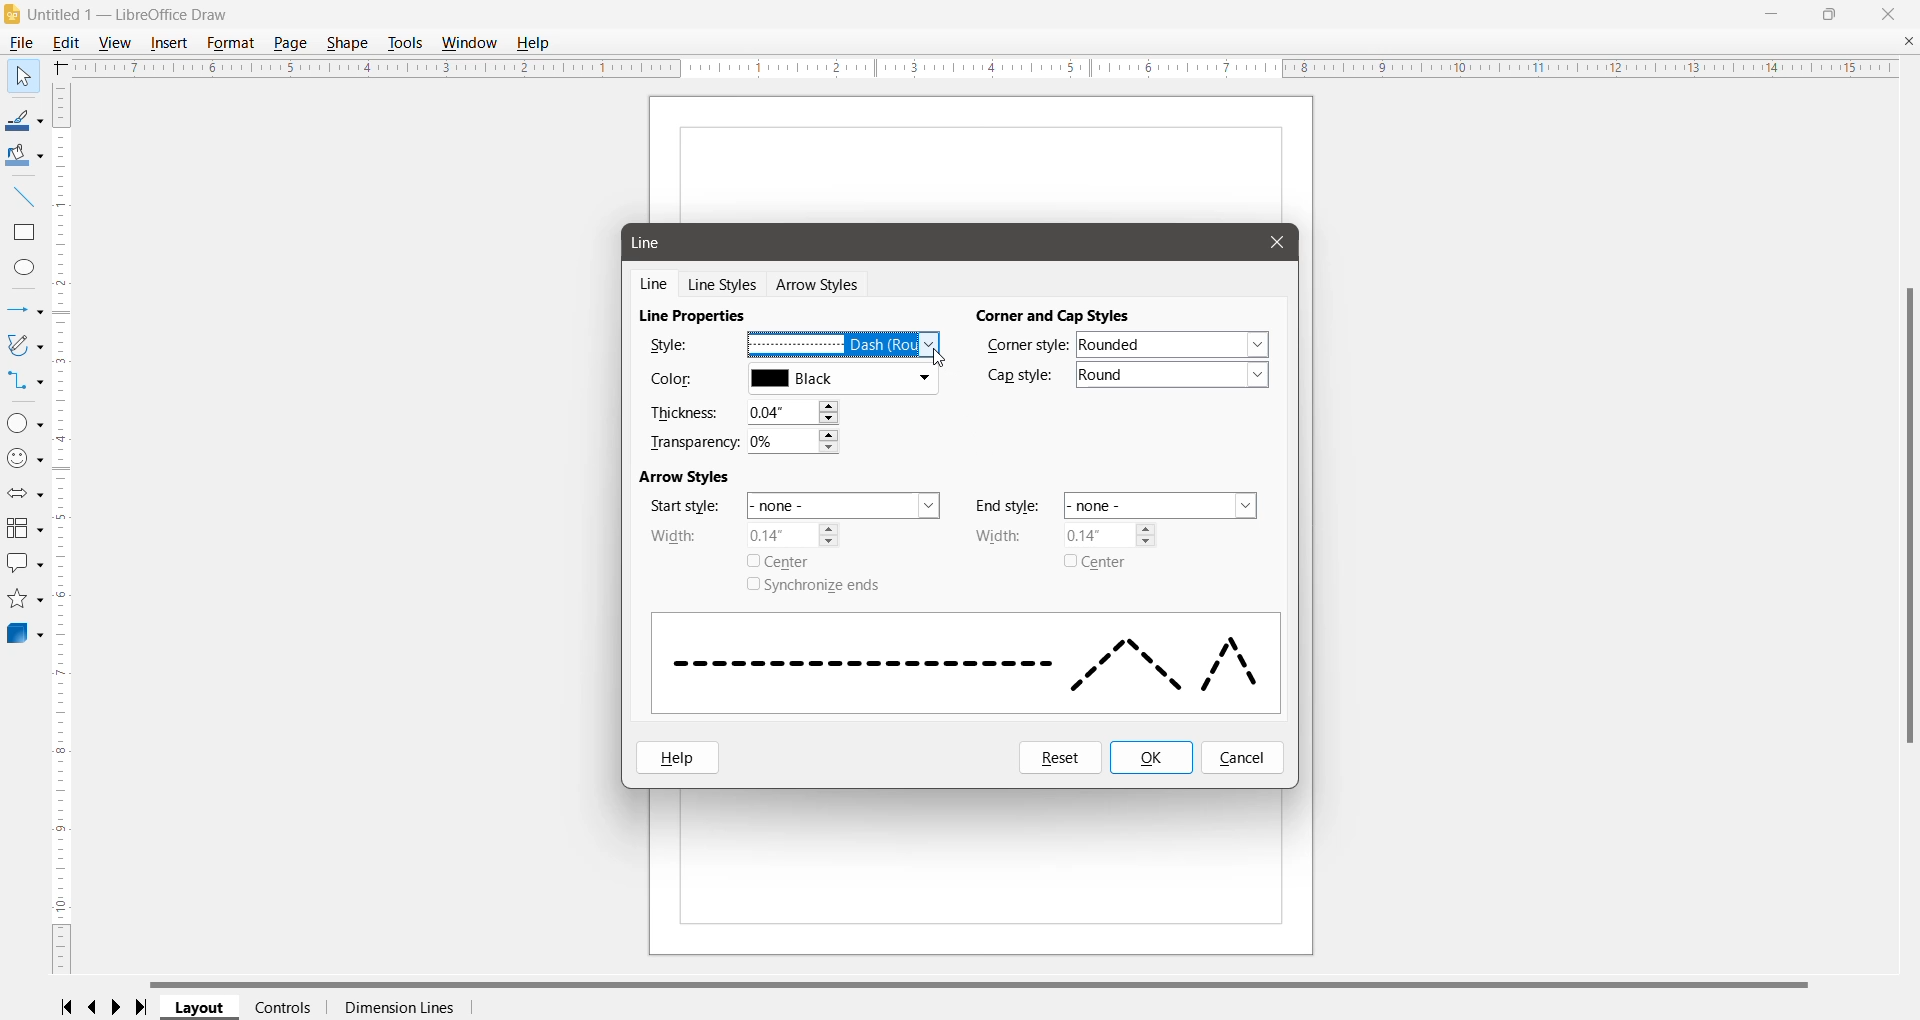 The height and width of the screenshot is (1020, 1920). Describe the element at coordinates (94, 1008) in the screenshot. I see `Scroll to previous page` at that location.